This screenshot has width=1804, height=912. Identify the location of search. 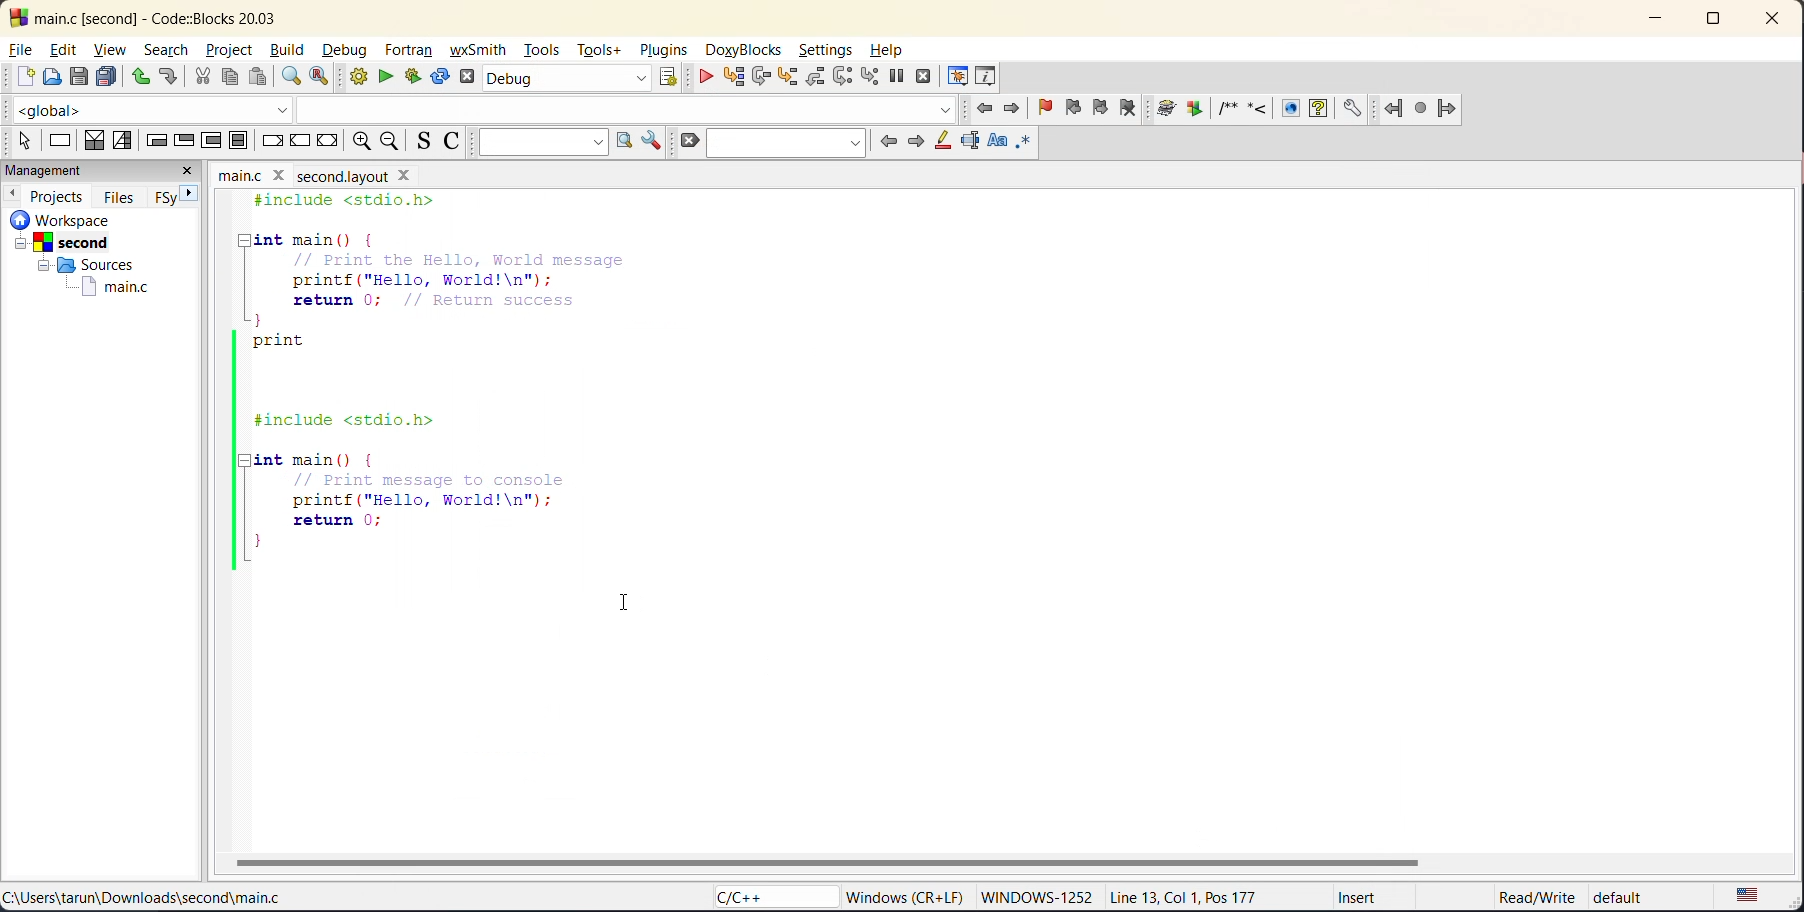
(784, 141).